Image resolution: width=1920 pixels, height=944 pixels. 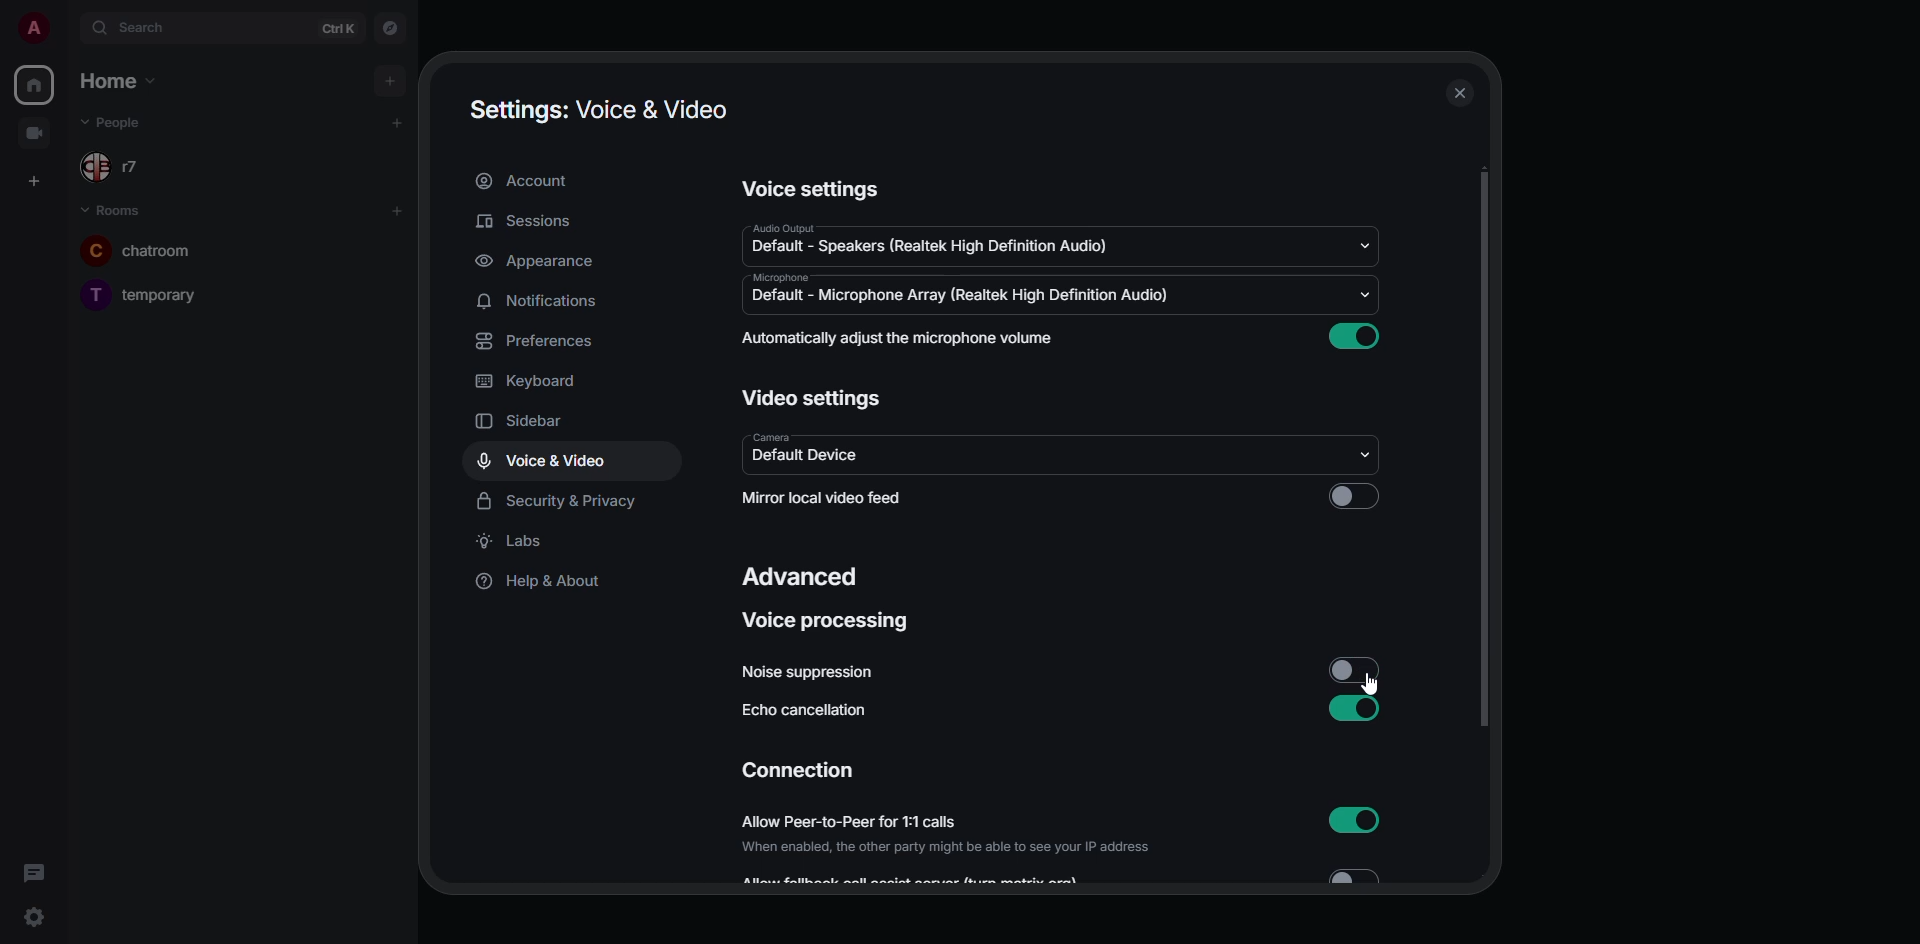 What do you see at coordinates (829, 500) in the screenshot?
I see `mirror local video feed` at bounding box center [829, 500].